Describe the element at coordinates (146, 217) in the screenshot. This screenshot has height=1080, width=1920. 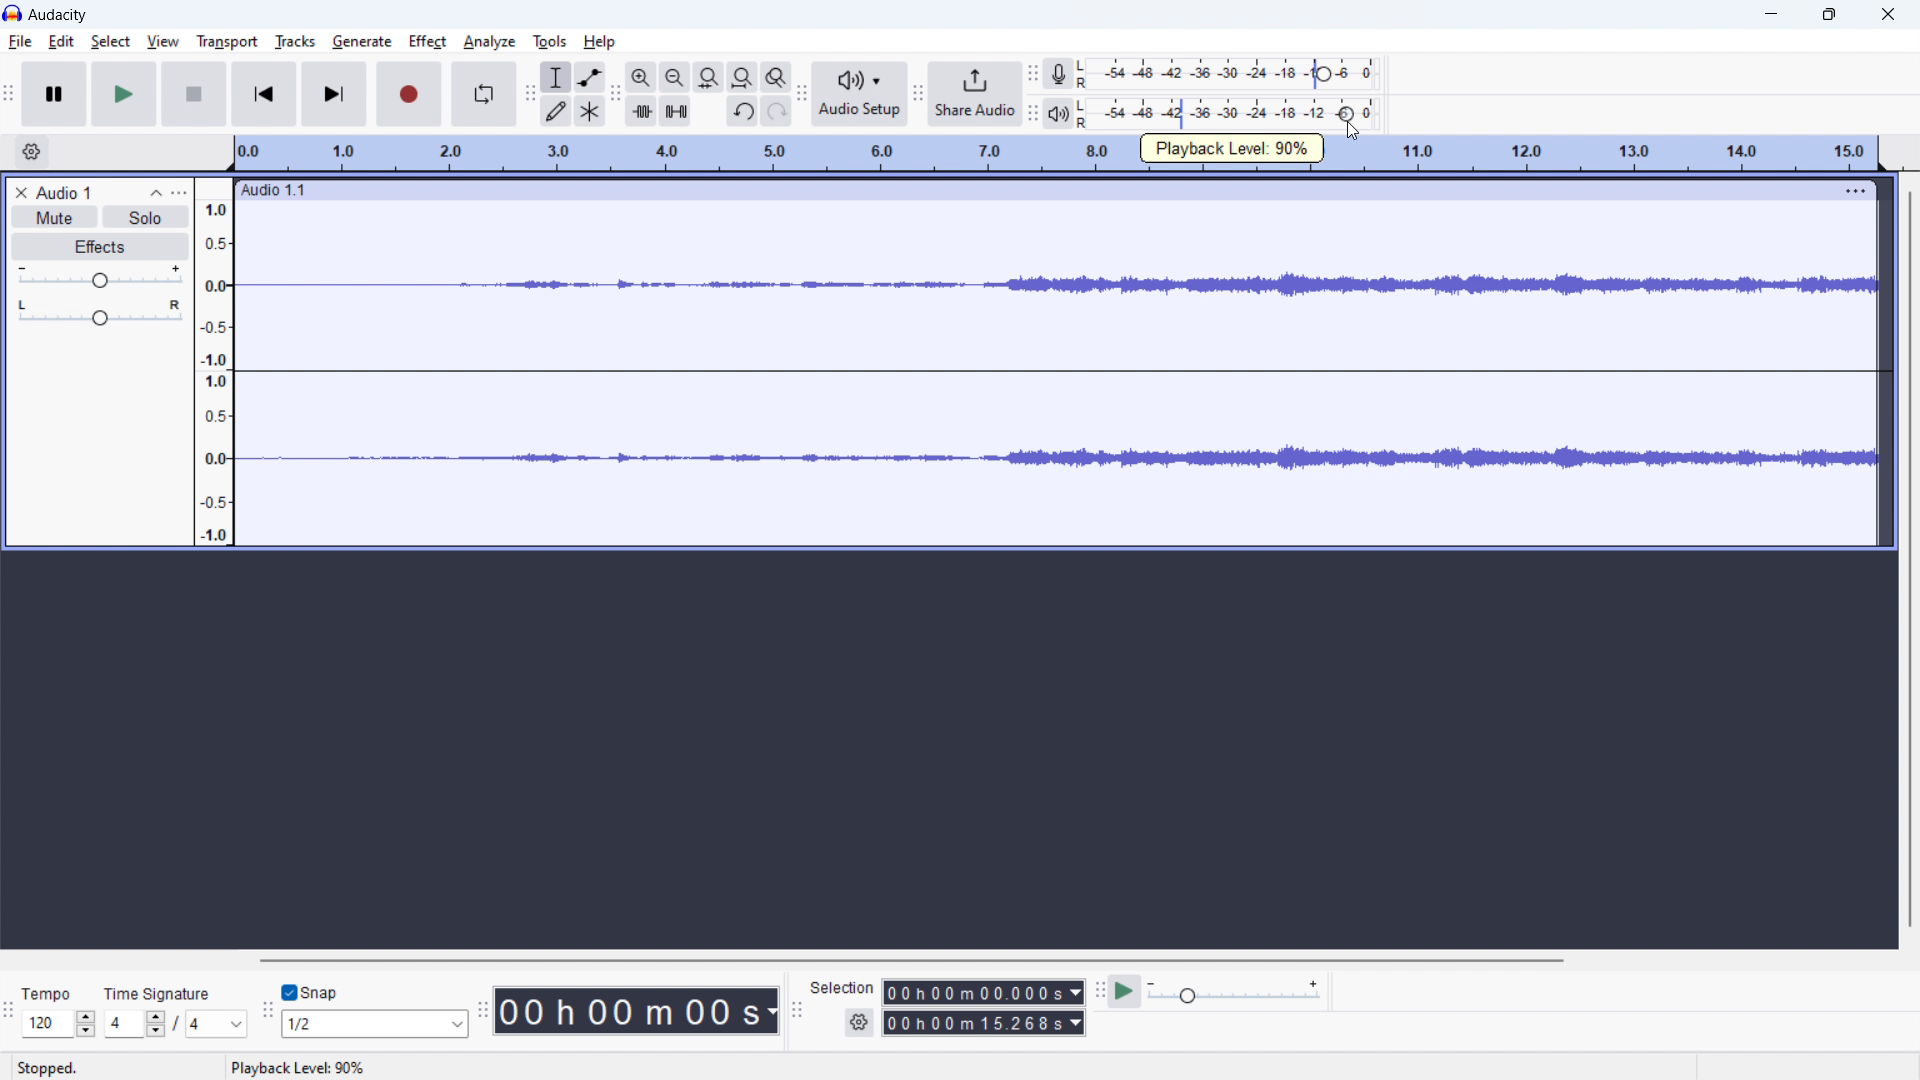
I see `solo` at that location.